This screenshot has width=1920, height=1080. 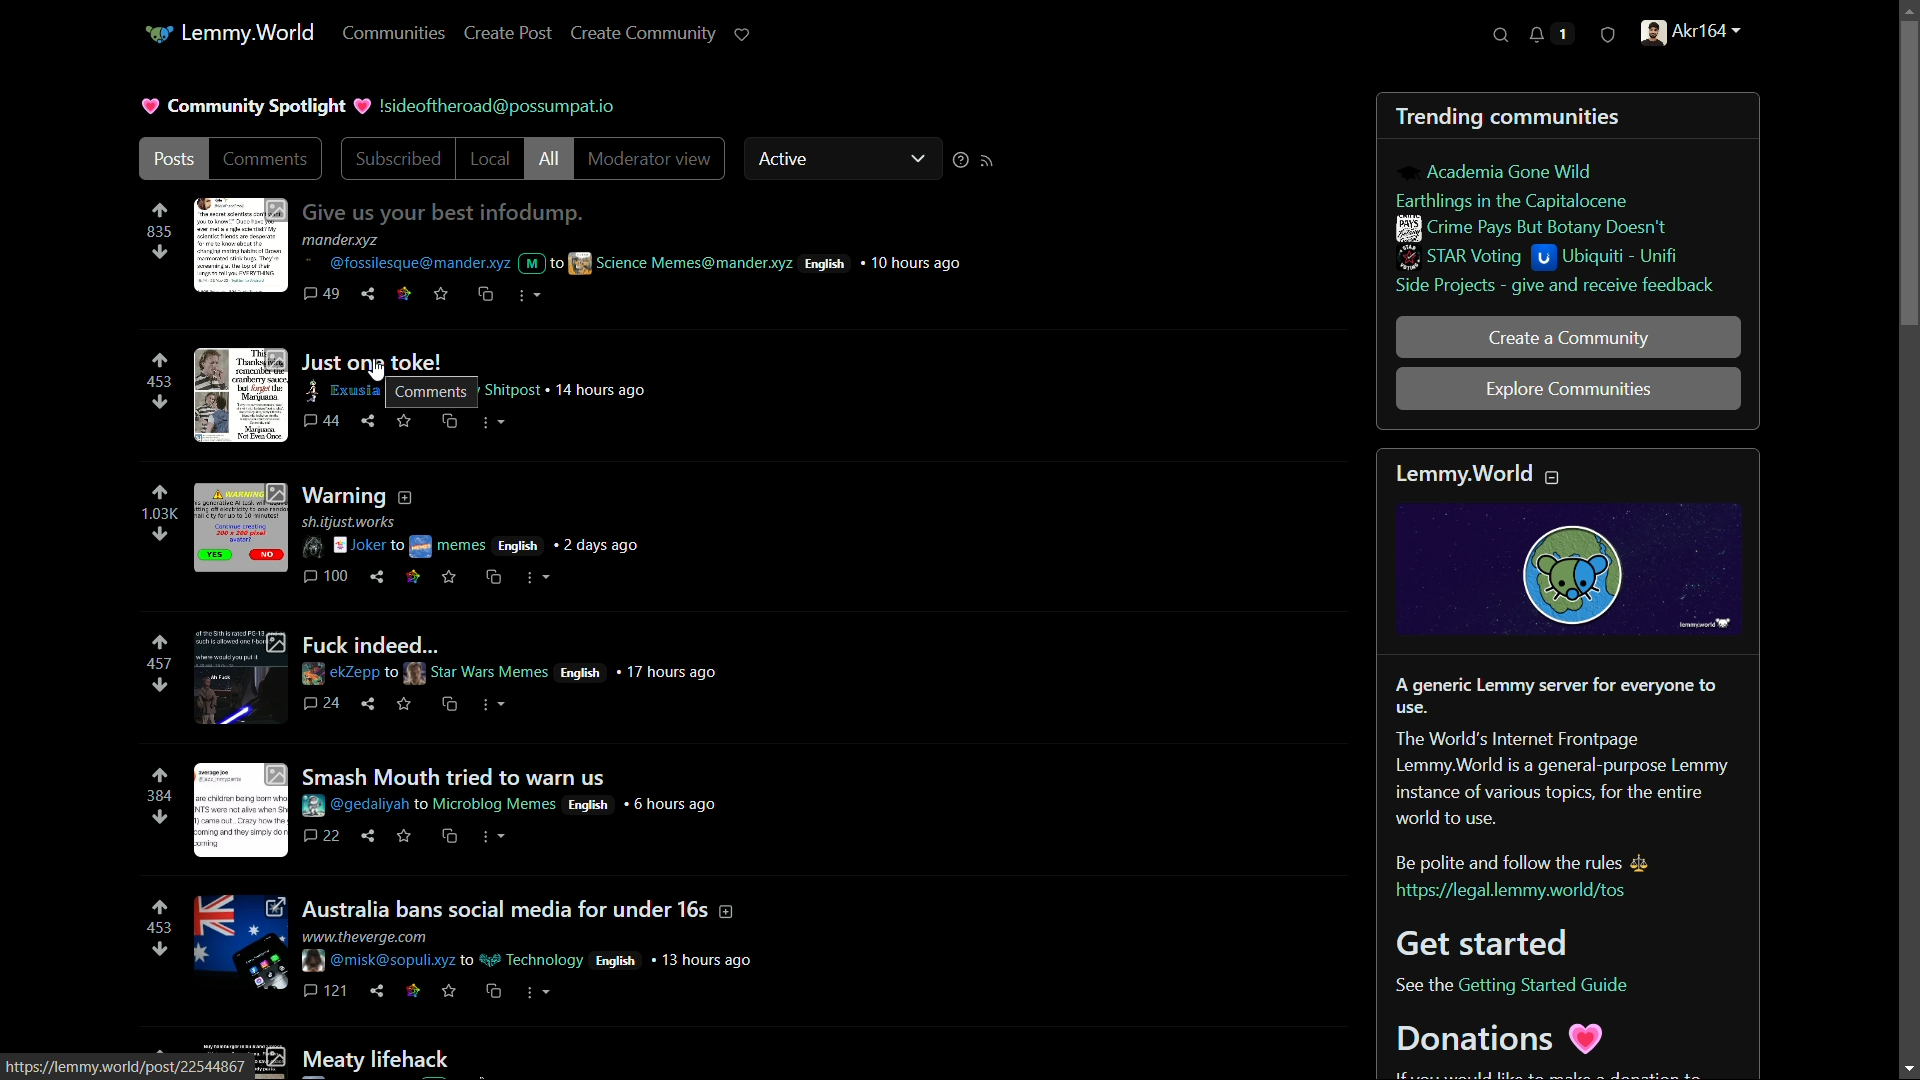 What do you see at coordinates (1461, 258) in the screenshot?
I see `star voting` at bounding box center [1461, 258].